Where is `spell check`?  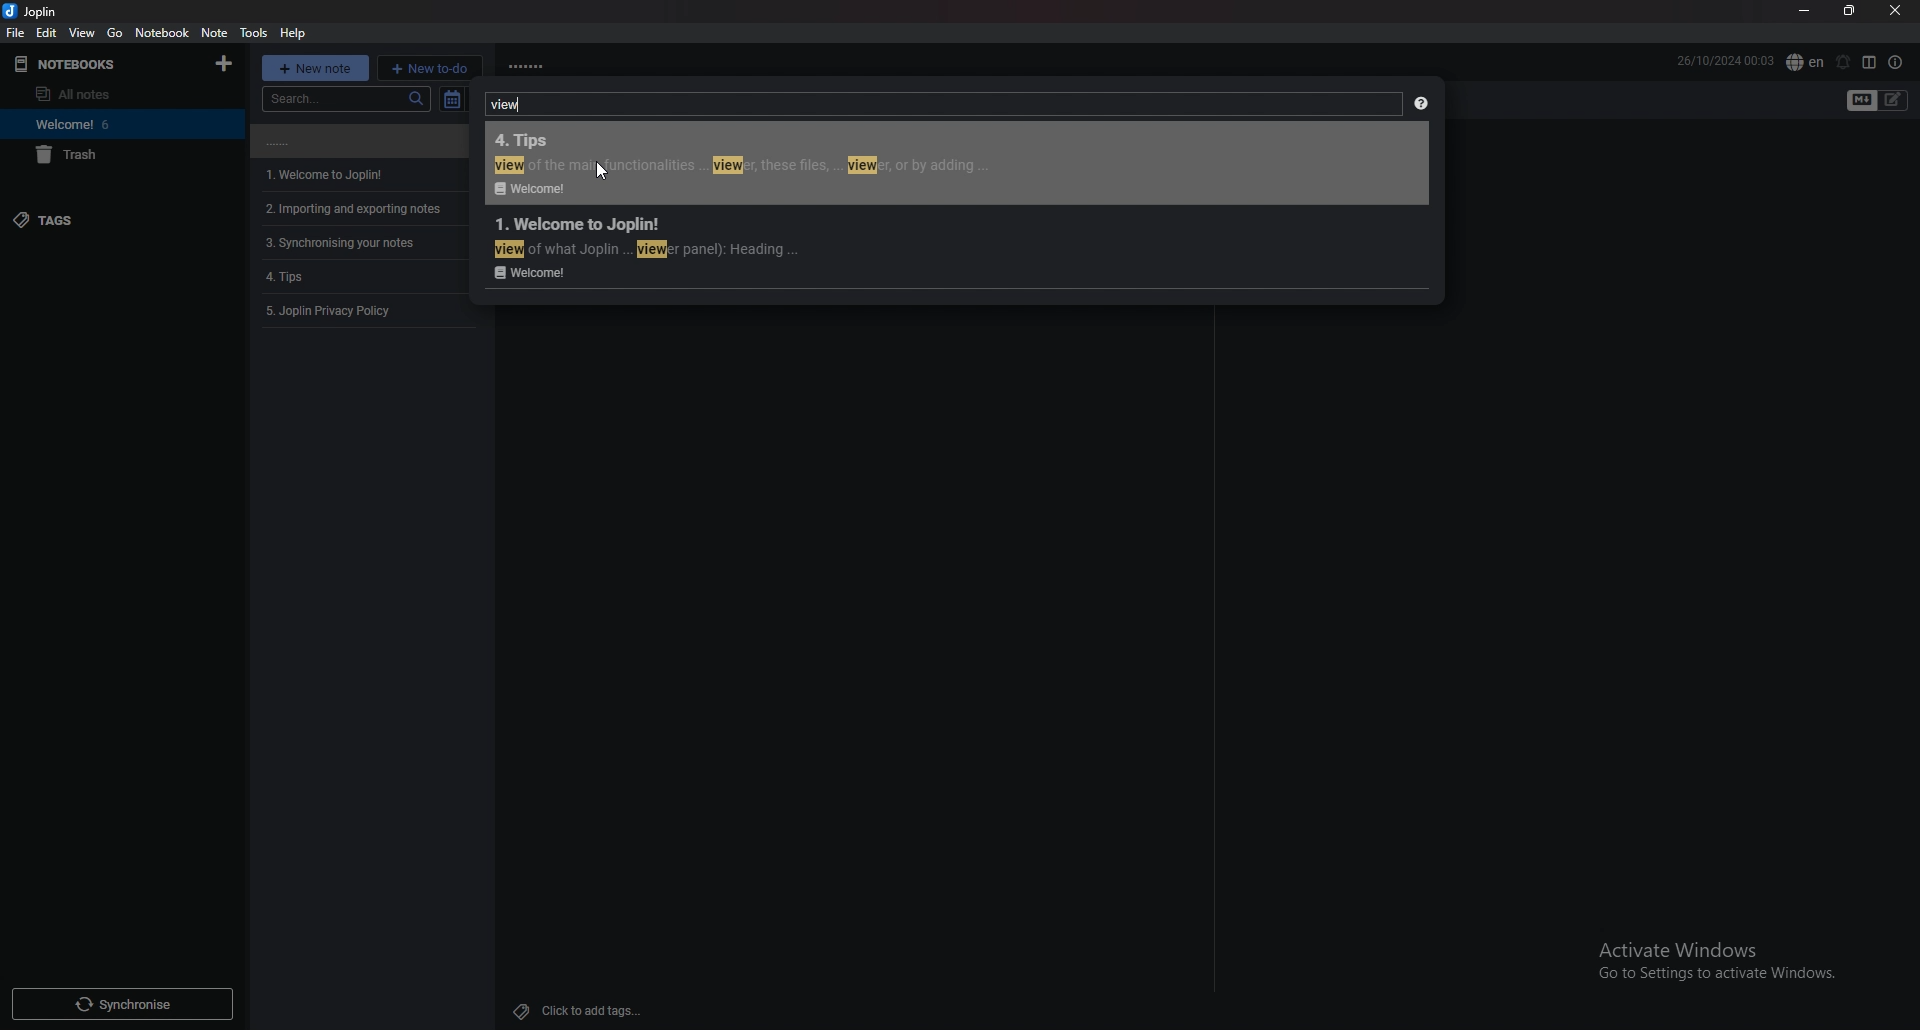
spell check is located at coordinates (1805, 61).